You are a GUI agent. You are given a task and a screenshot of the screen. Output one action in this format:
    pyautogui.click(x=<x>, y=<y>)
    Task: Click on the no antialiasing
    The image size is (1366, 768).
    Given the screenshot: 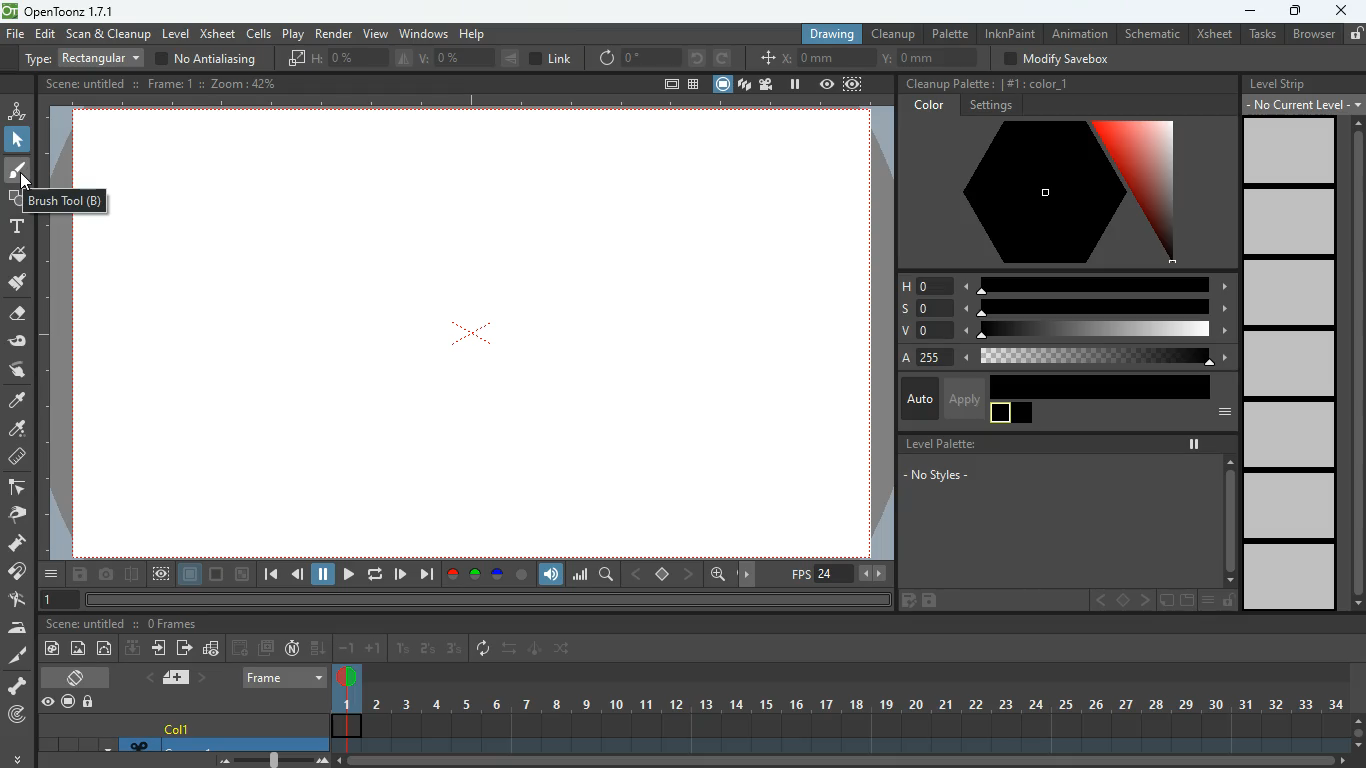 What is the action you would take?
    pyautogui.click(x=207, y=57)
    